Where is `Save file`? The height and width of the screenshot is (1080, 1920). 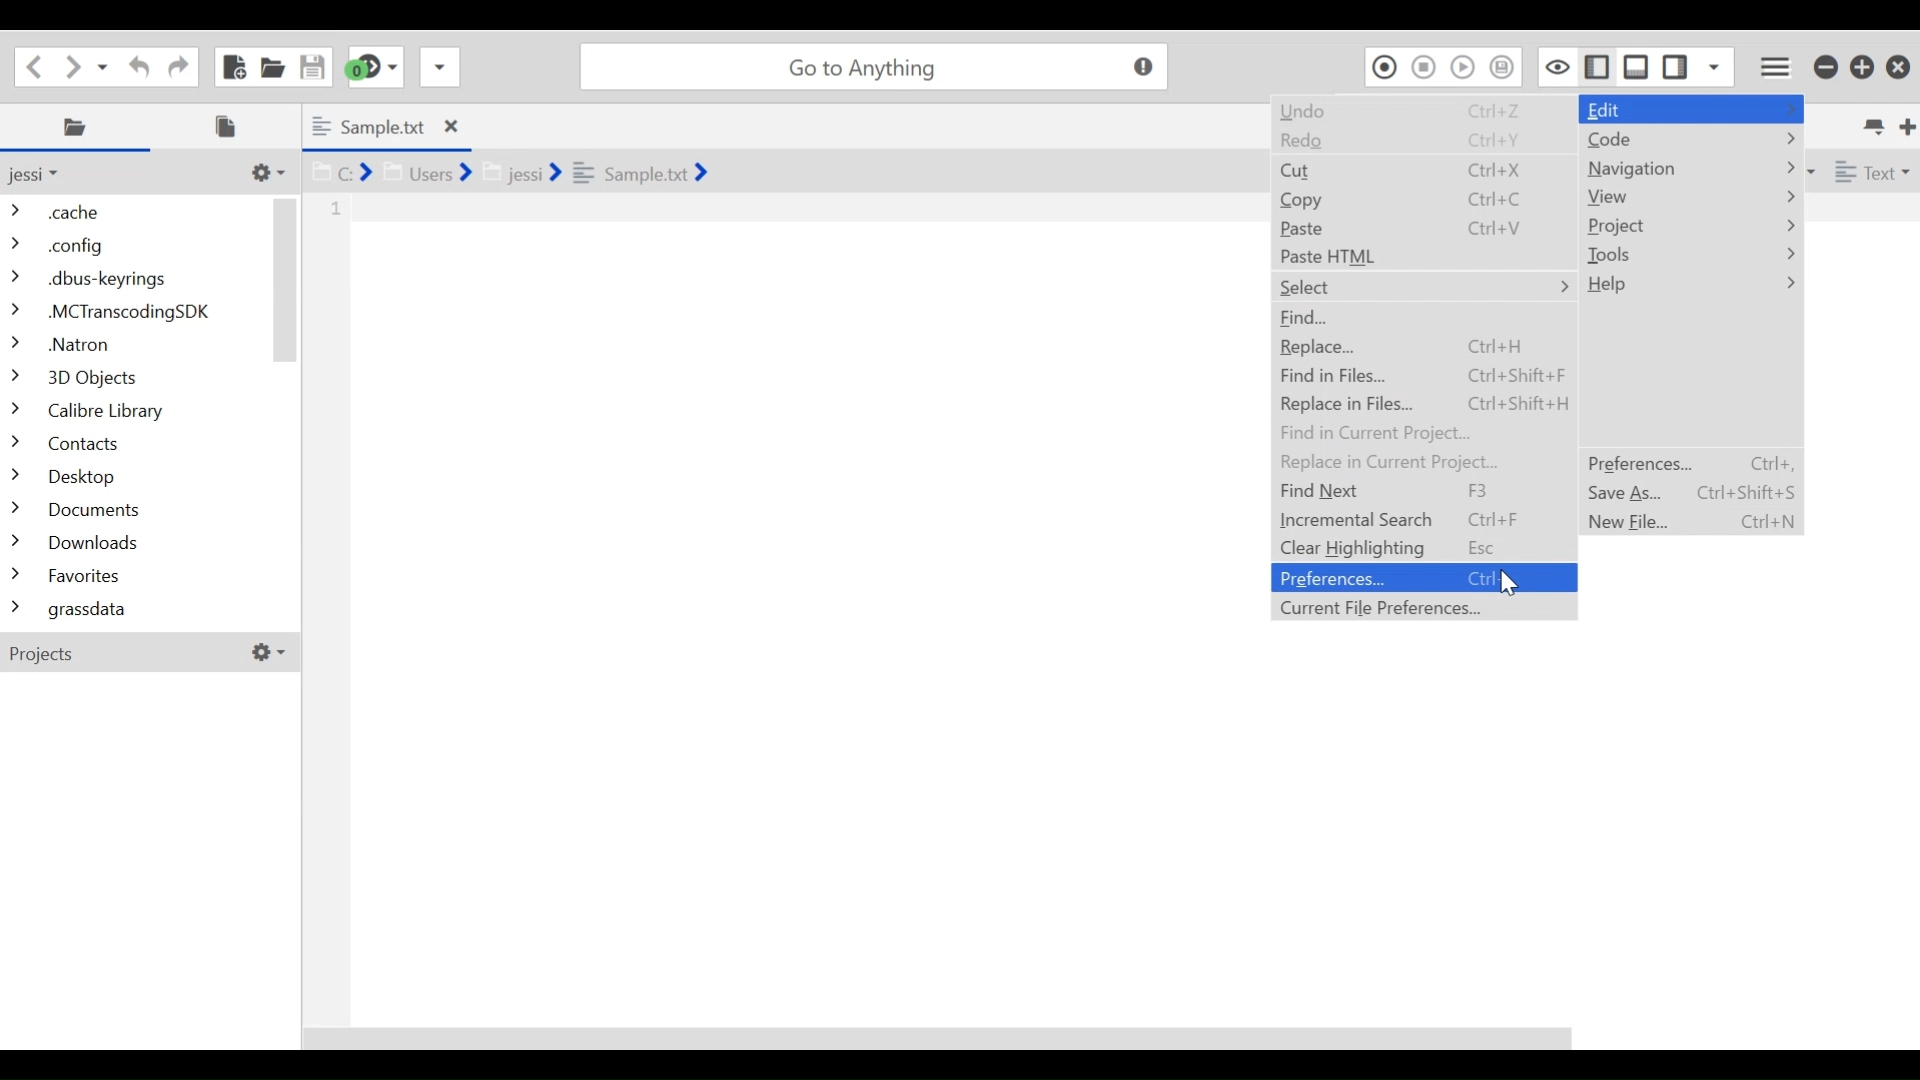 Save file is located at coordinates (310, 65).